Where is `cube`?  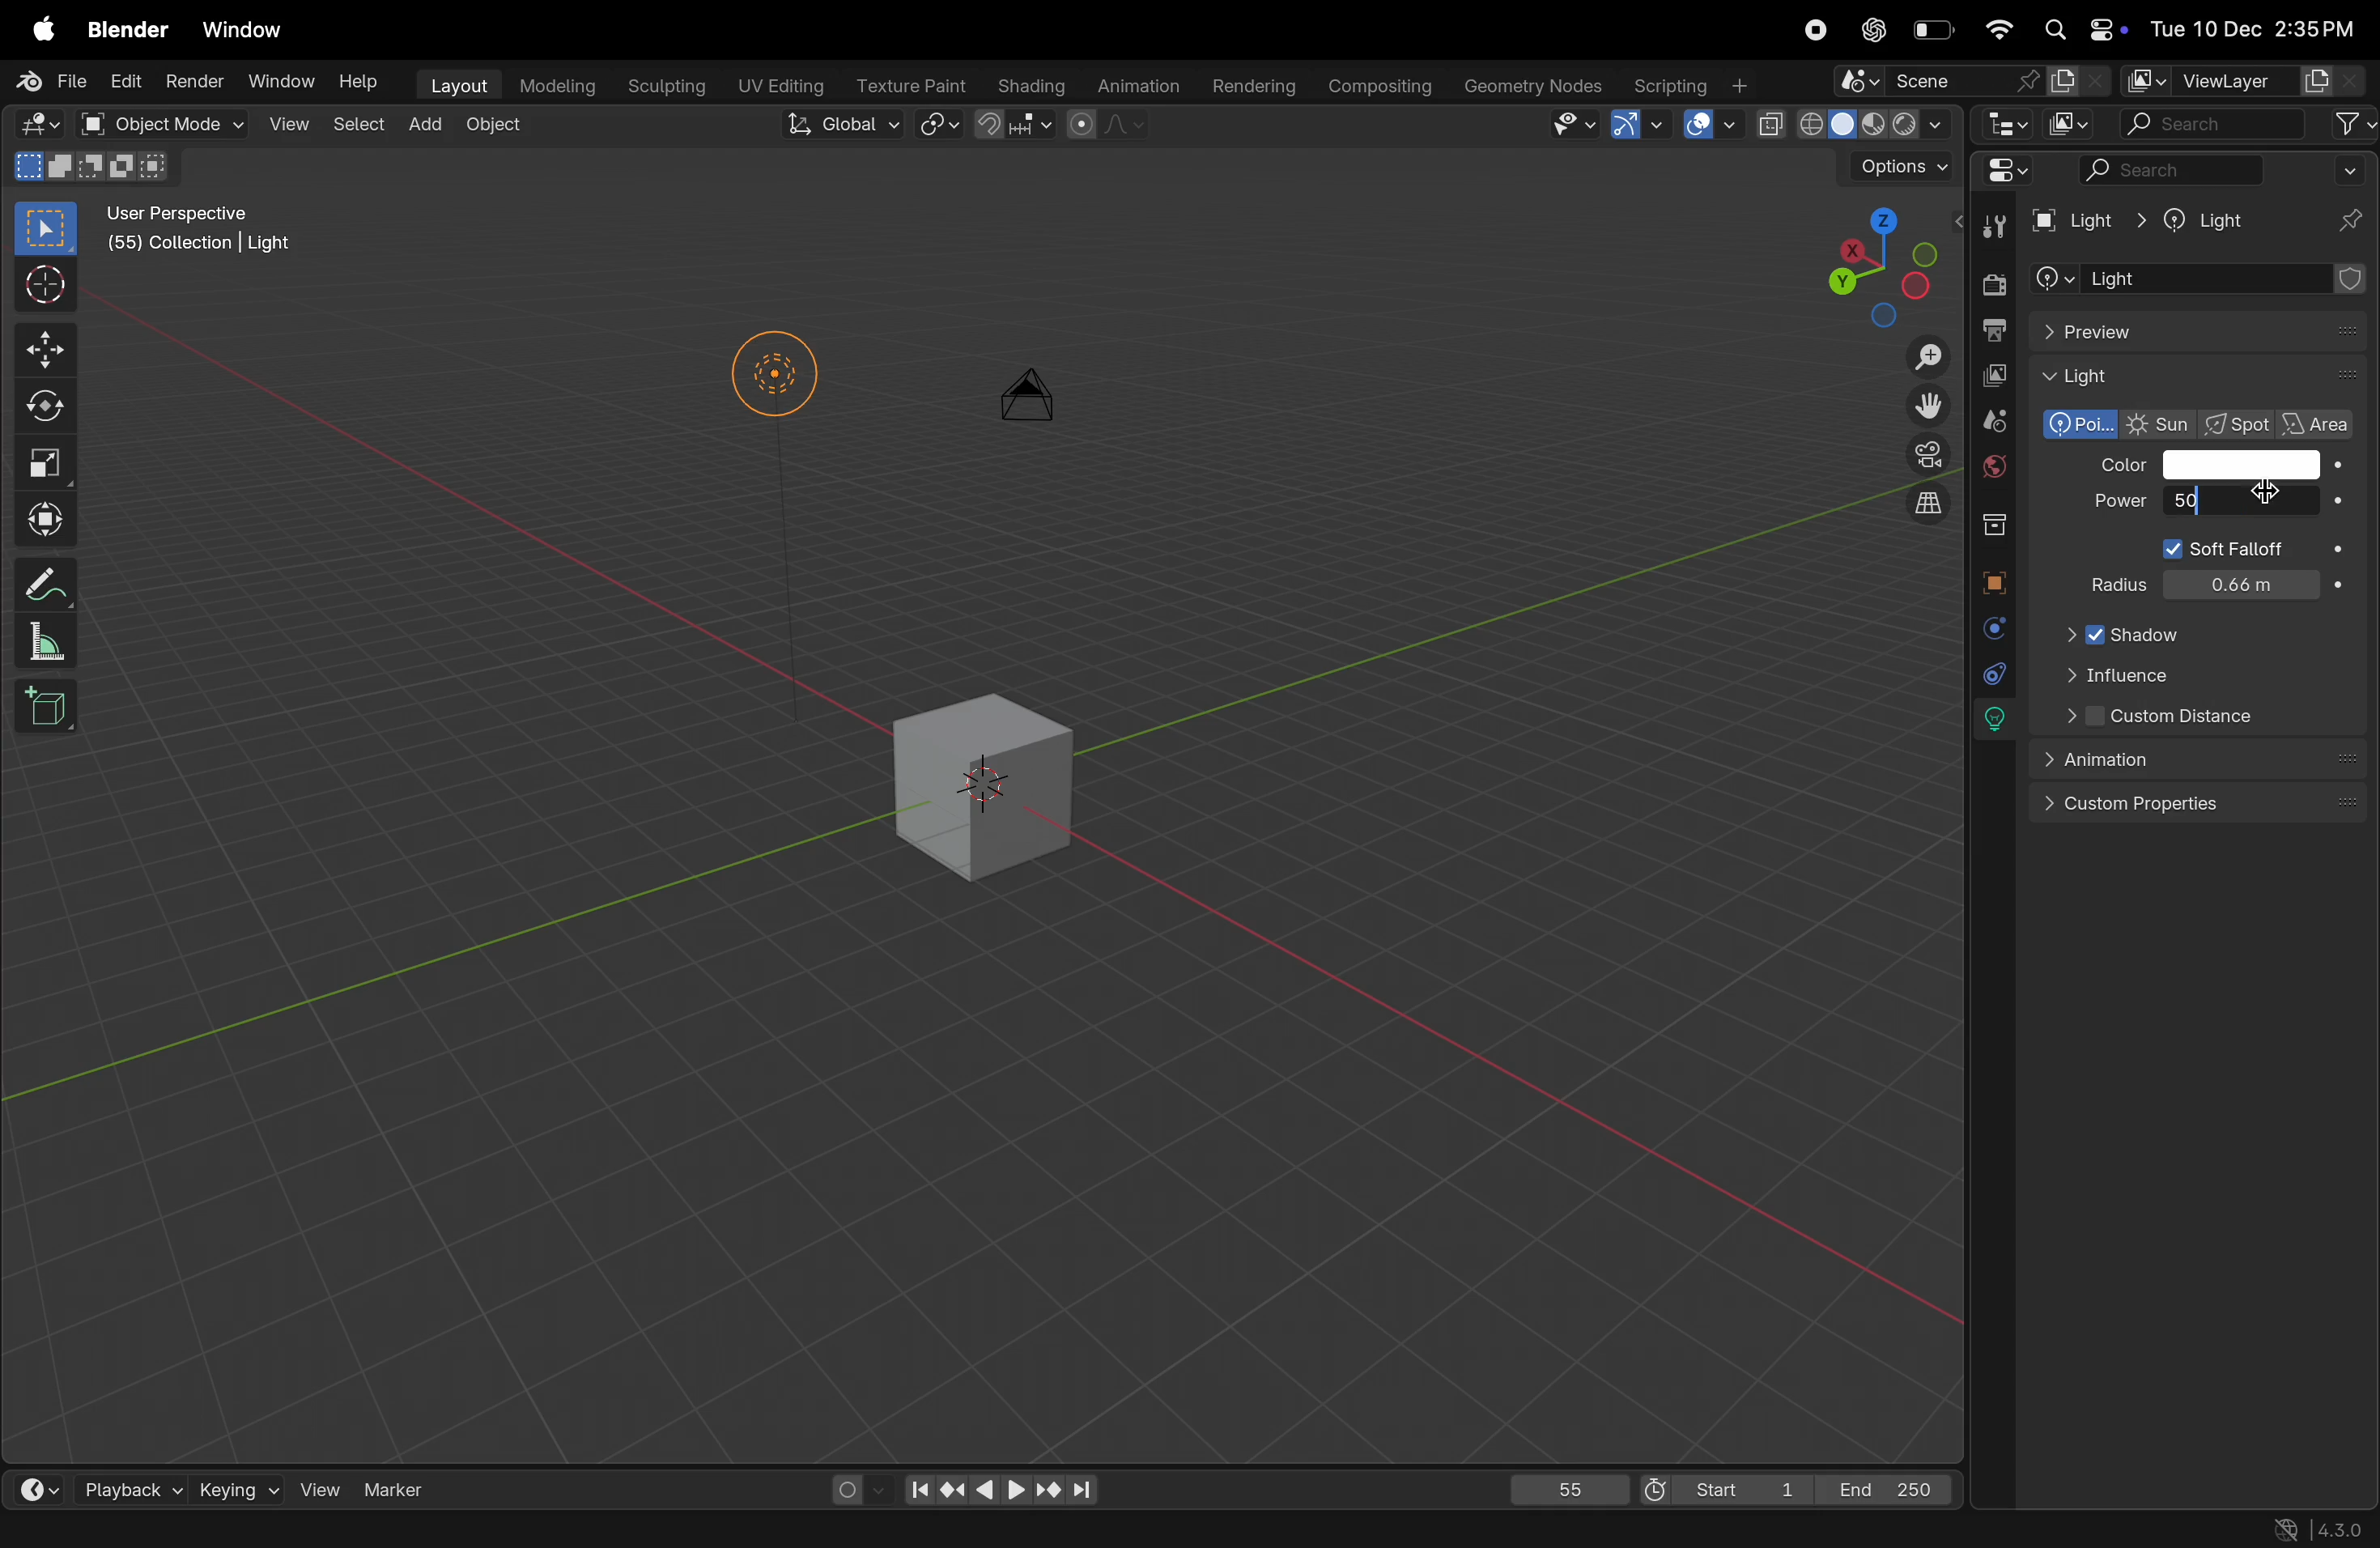
cube is located at coordinates (52, 714).